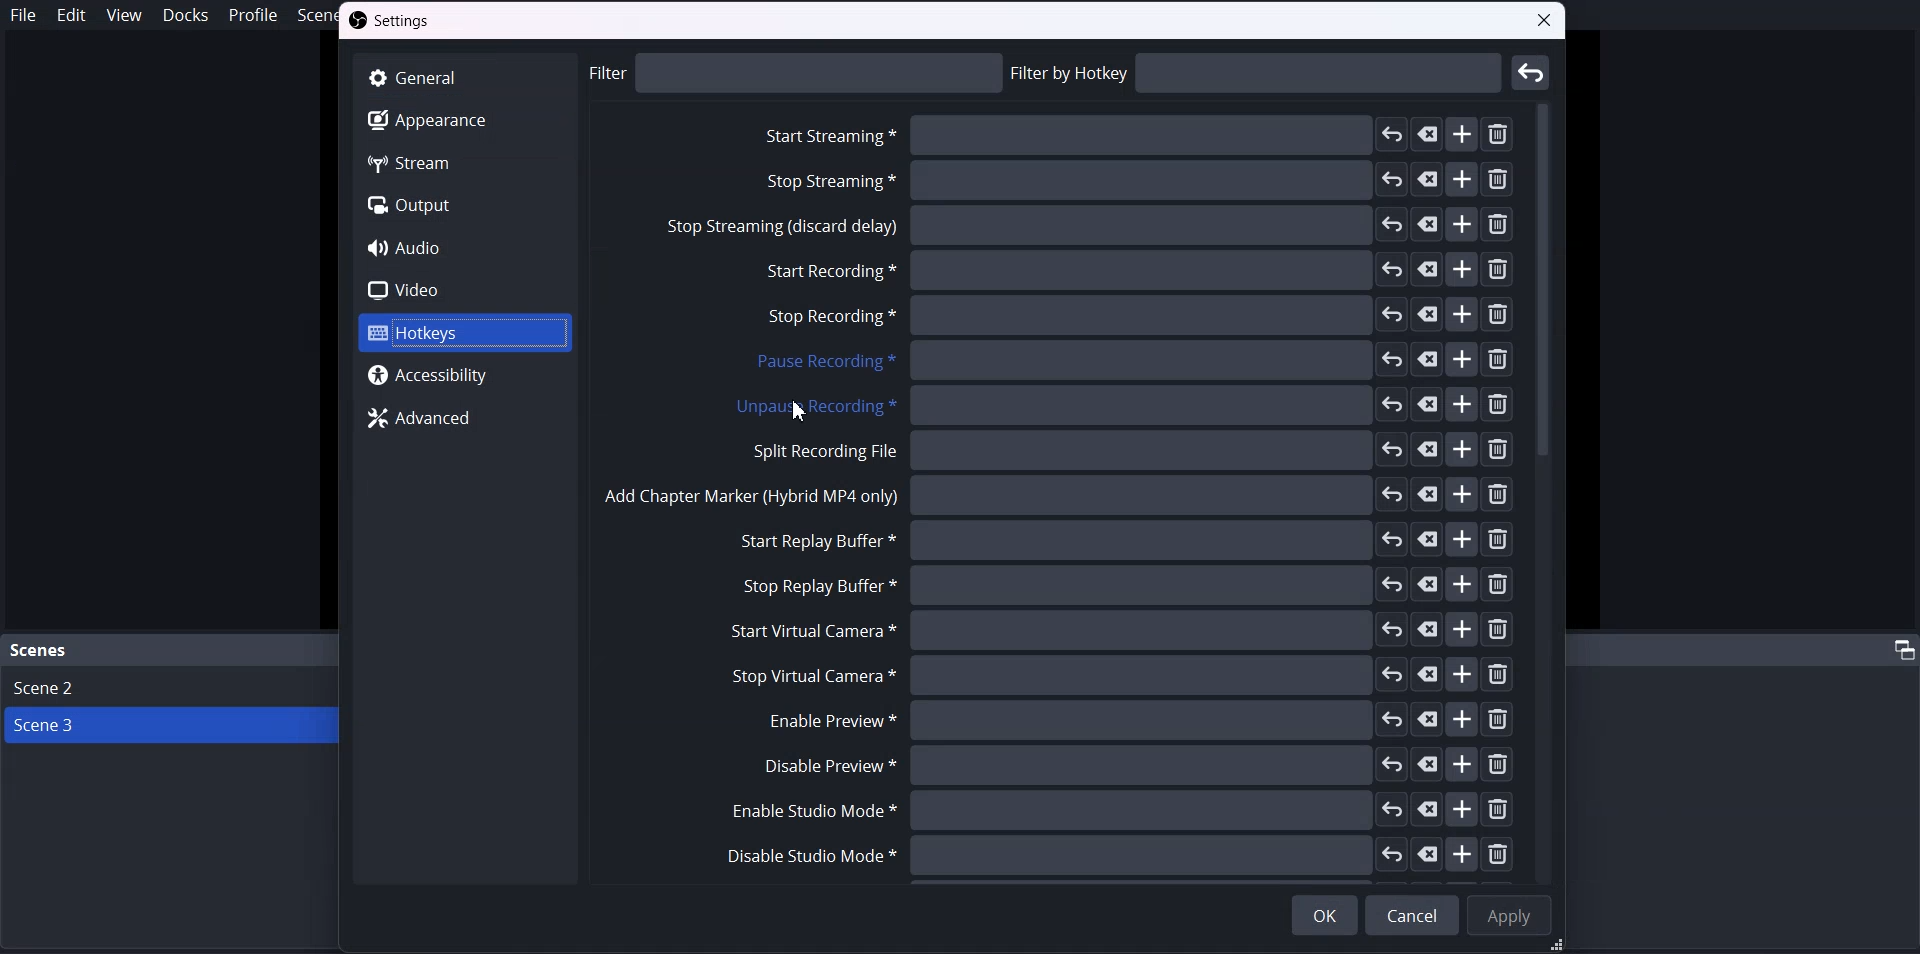  What do you see at coordinates (1124, 585) in the screenshot?
I see `Stop replay buffer` at bounding box center [1124, 585].